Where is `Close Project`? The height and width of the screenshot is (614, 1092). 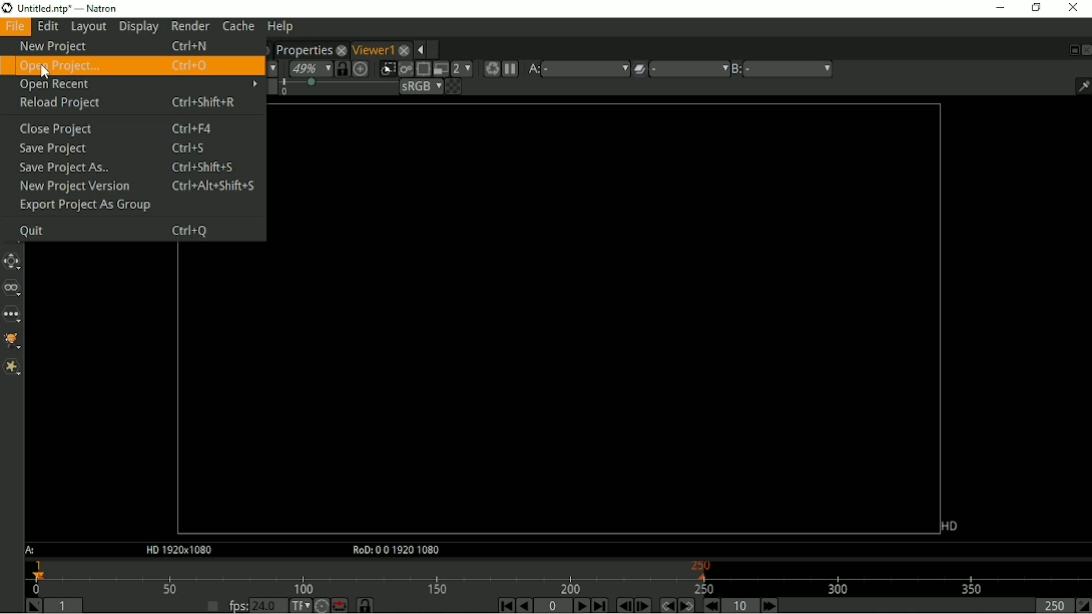 Close Project is located at coordinates (113, 129).